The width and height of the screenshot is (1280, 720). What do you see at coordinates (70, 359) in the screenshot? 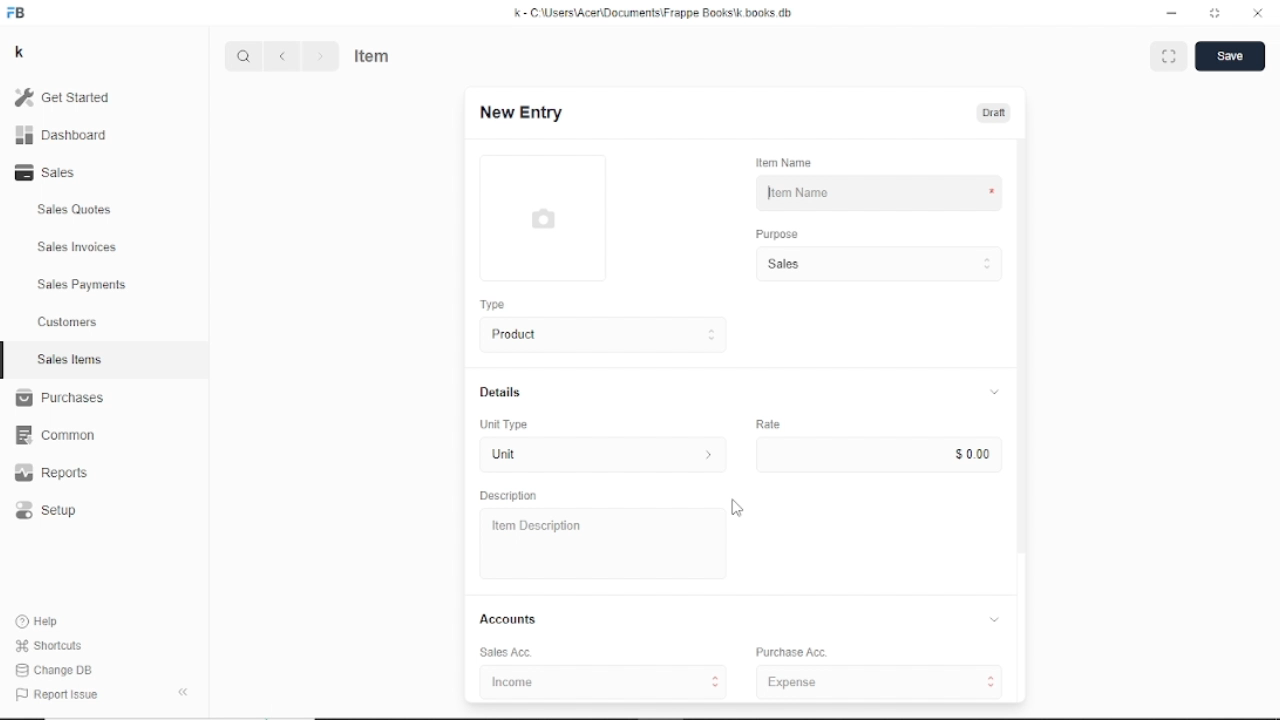
I see `Sales Items` at bounding box center [70, 359].